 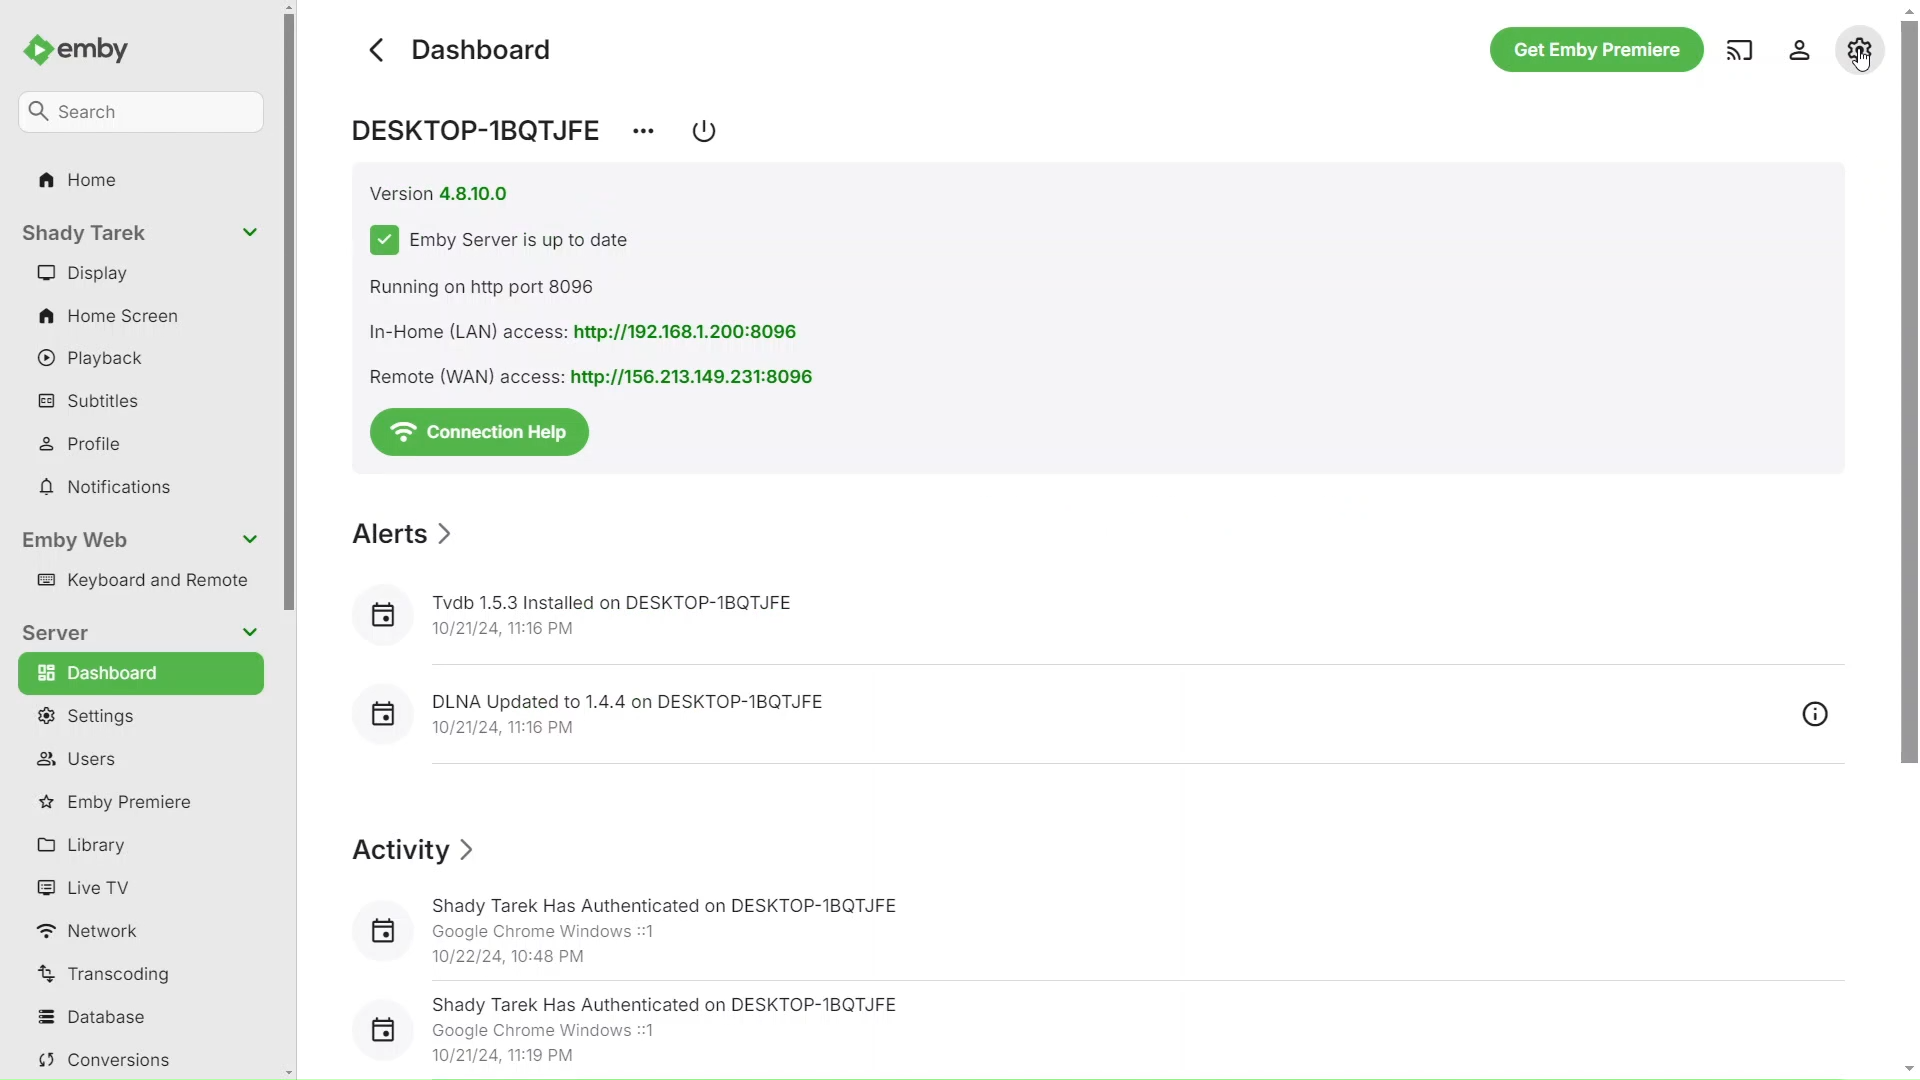 What do you see at coordinates (76, 52) in the screenshot?
I see `emby` at bounding box center [76, 52].